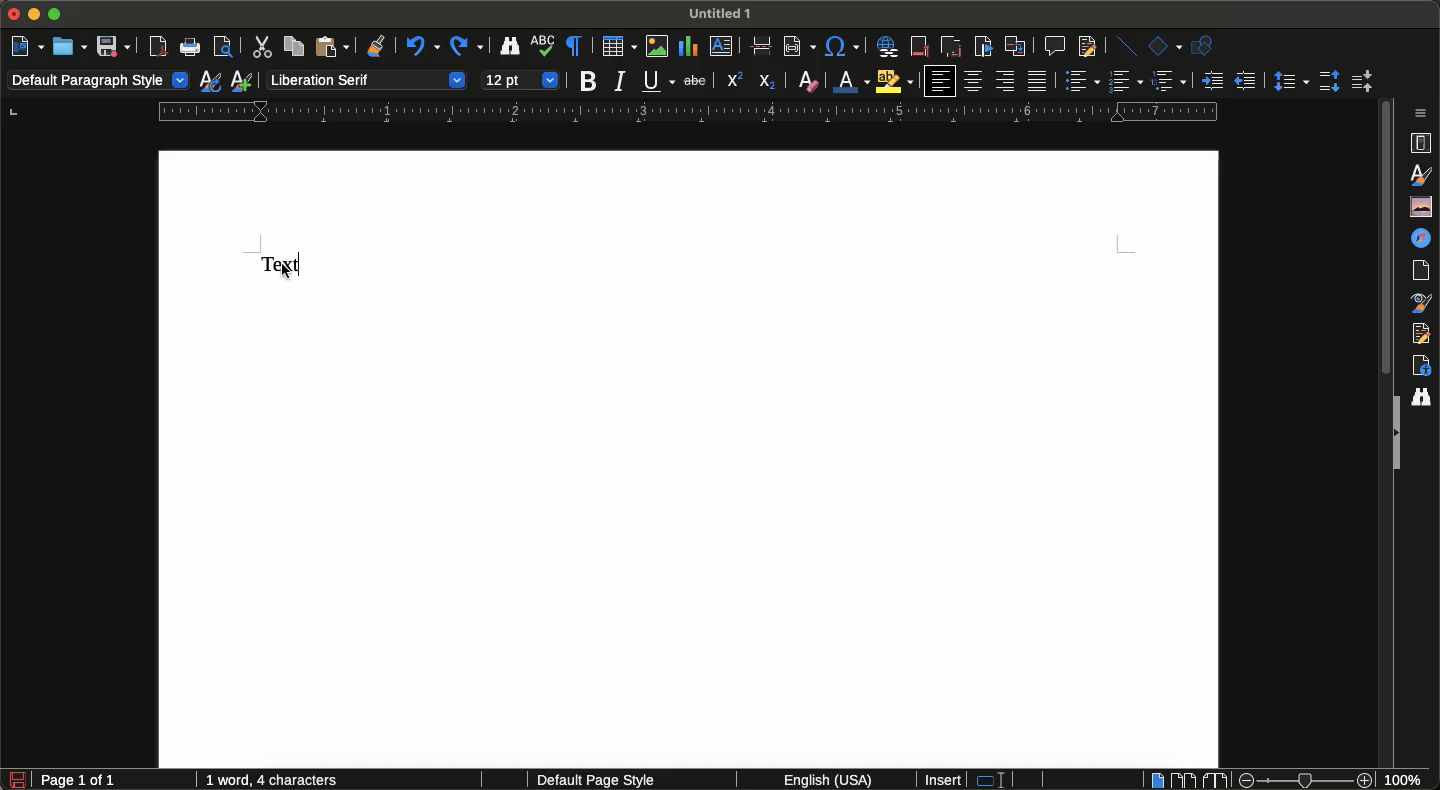  I want to click on Cut, so click(260, 46).